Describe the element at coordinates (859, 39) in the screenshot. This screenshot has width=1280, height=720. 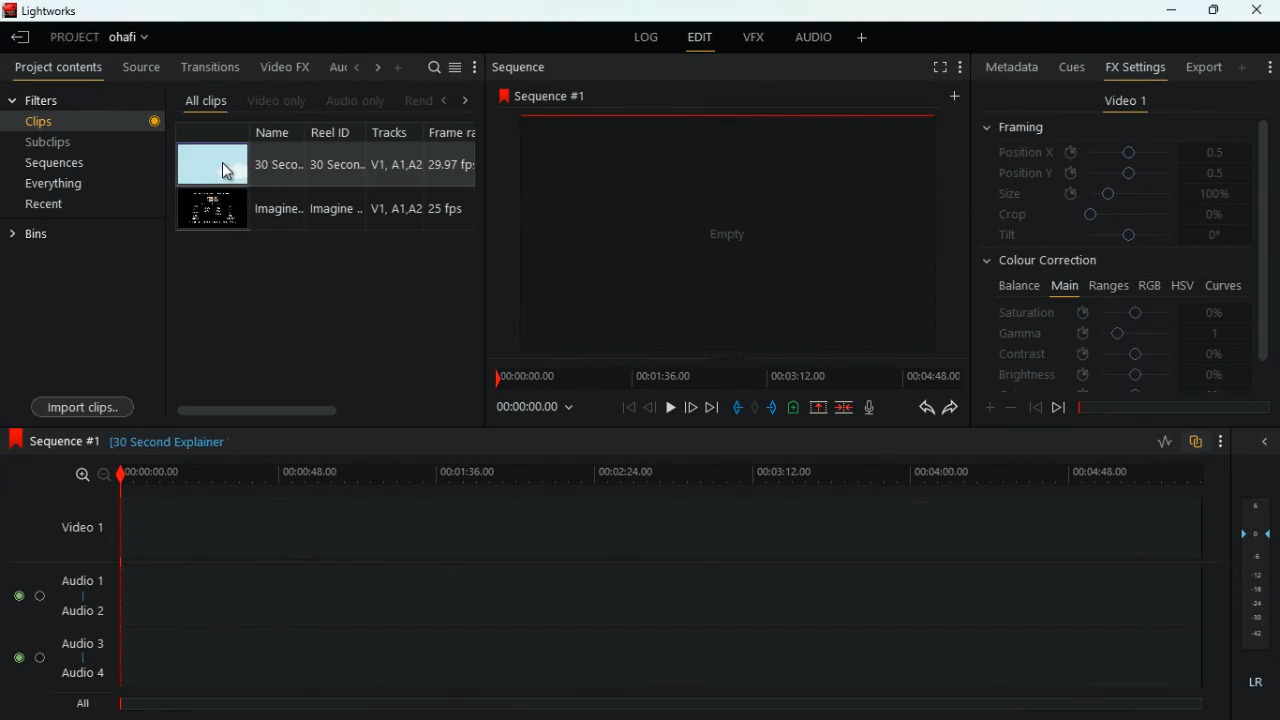
I see `add` at that location.